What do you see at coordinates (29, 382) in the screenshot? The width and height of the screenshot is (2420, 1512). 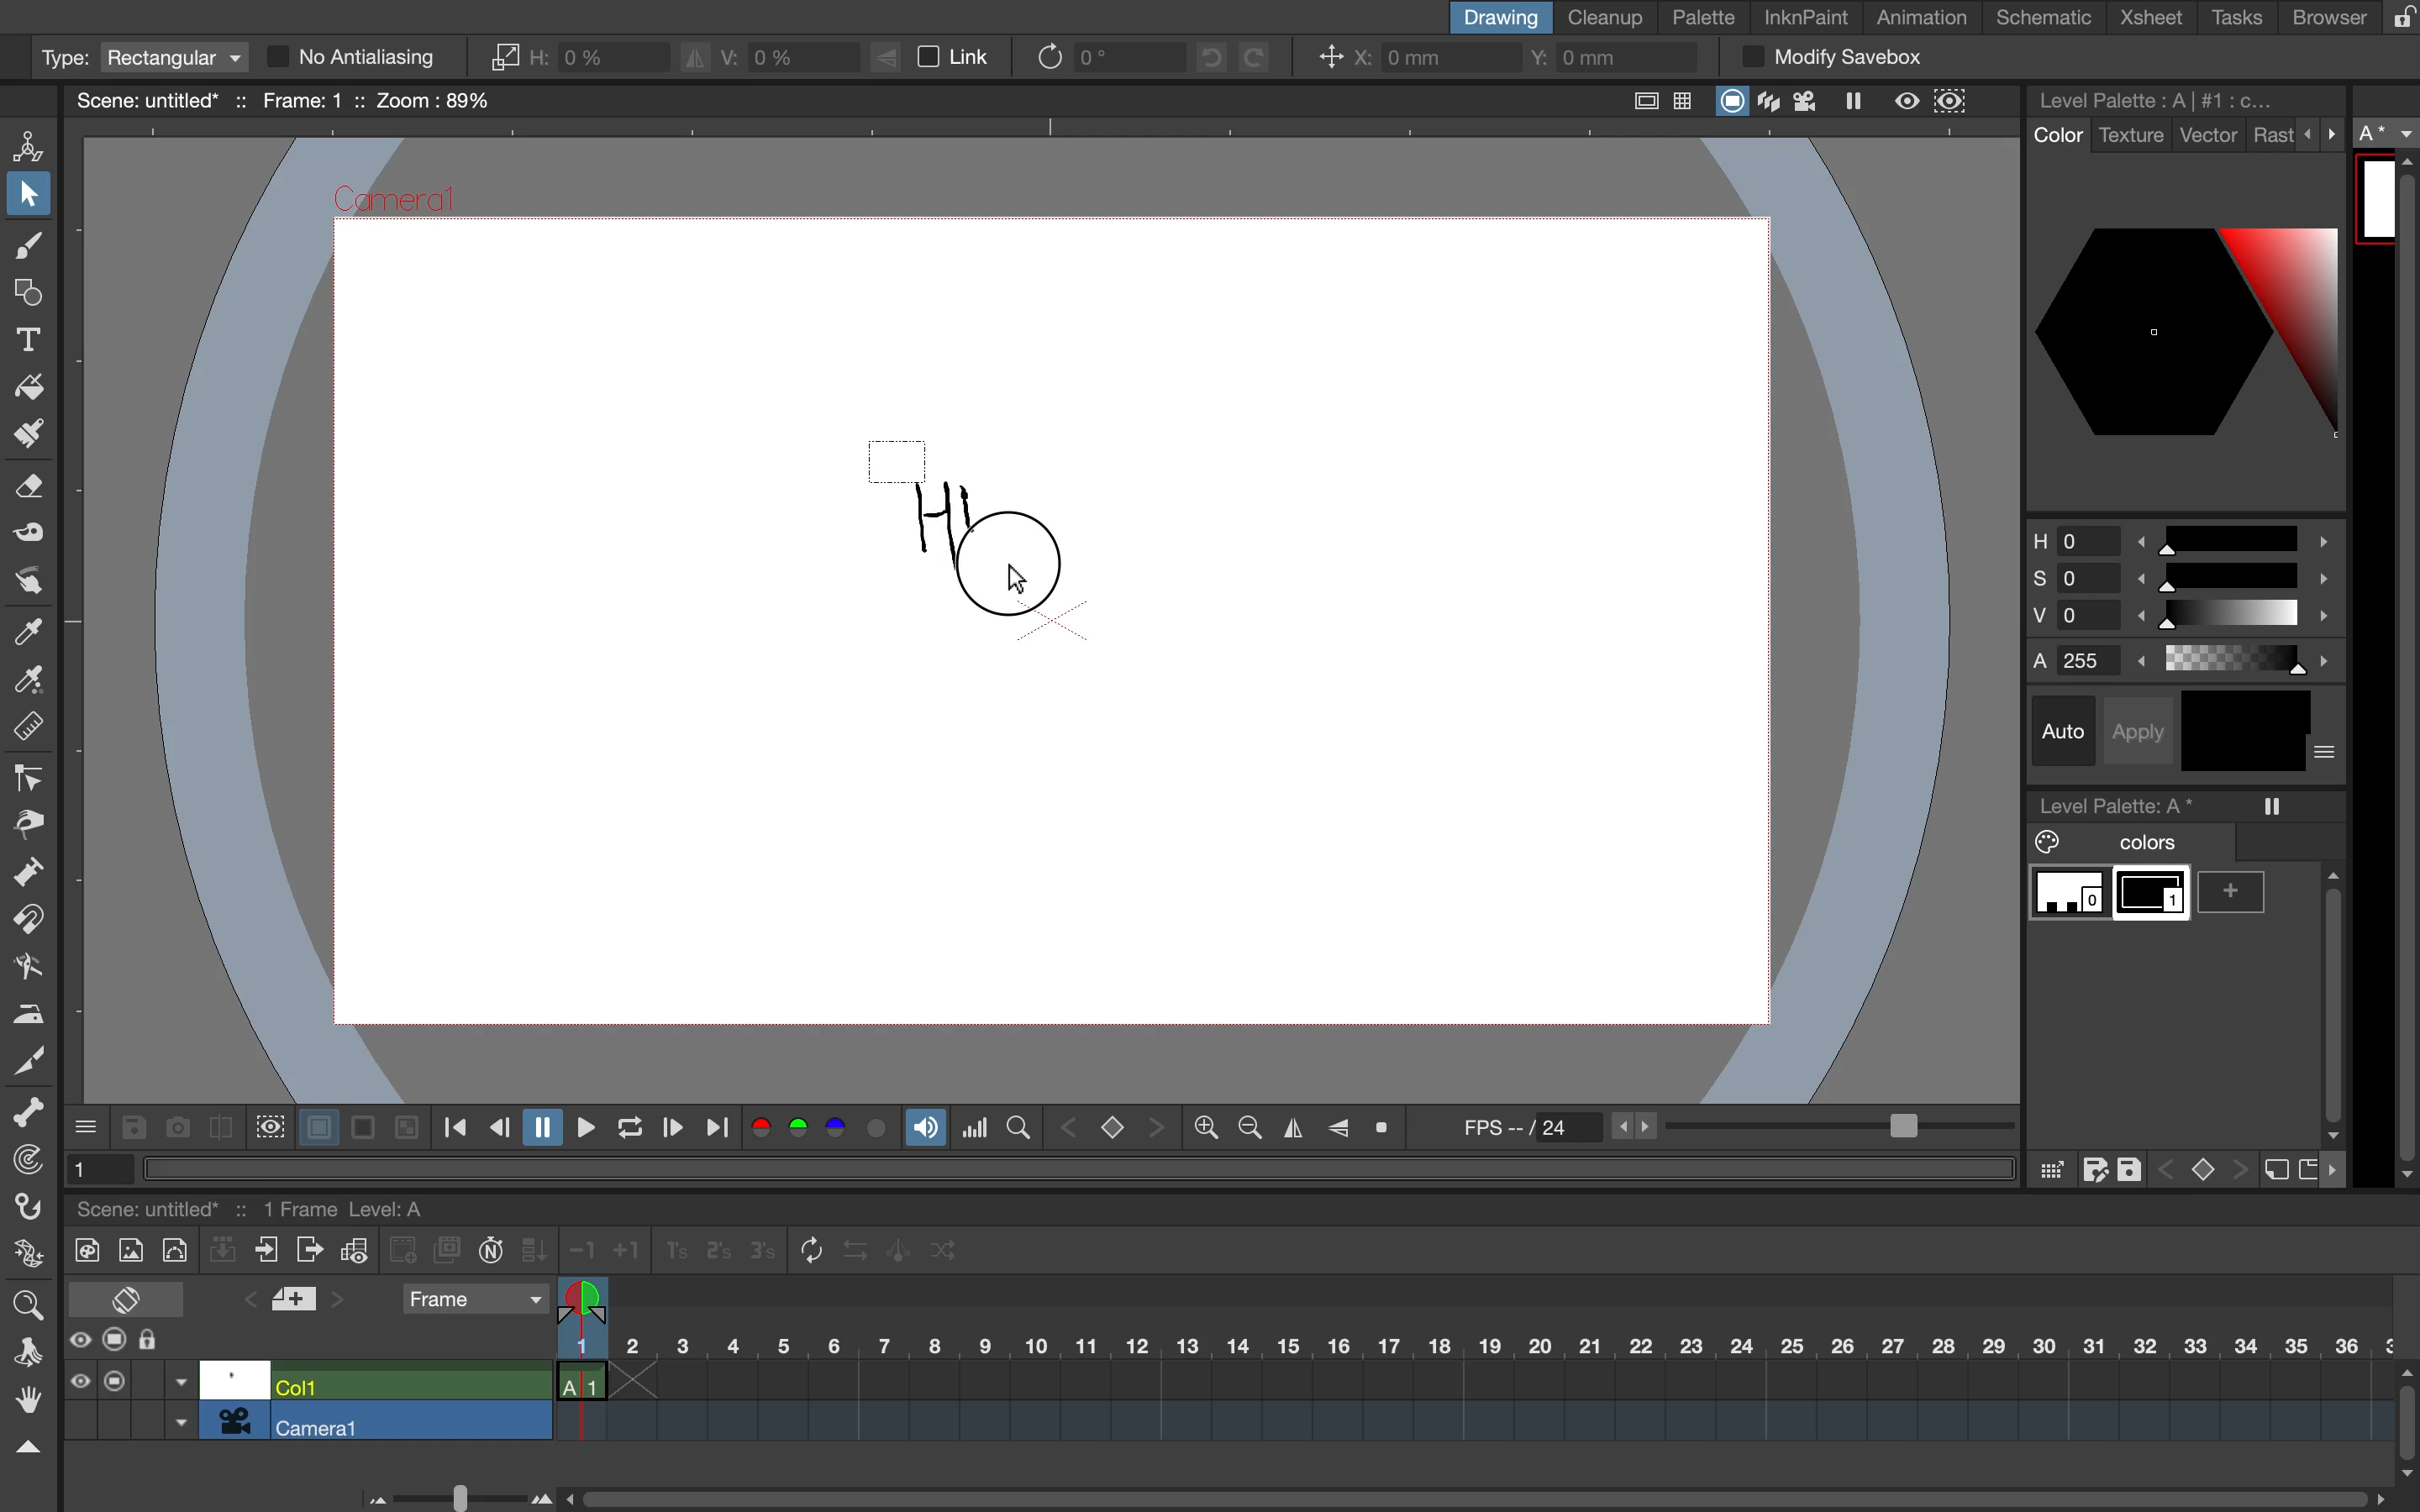 I see `fill tool` at bounding box center [29, 382].